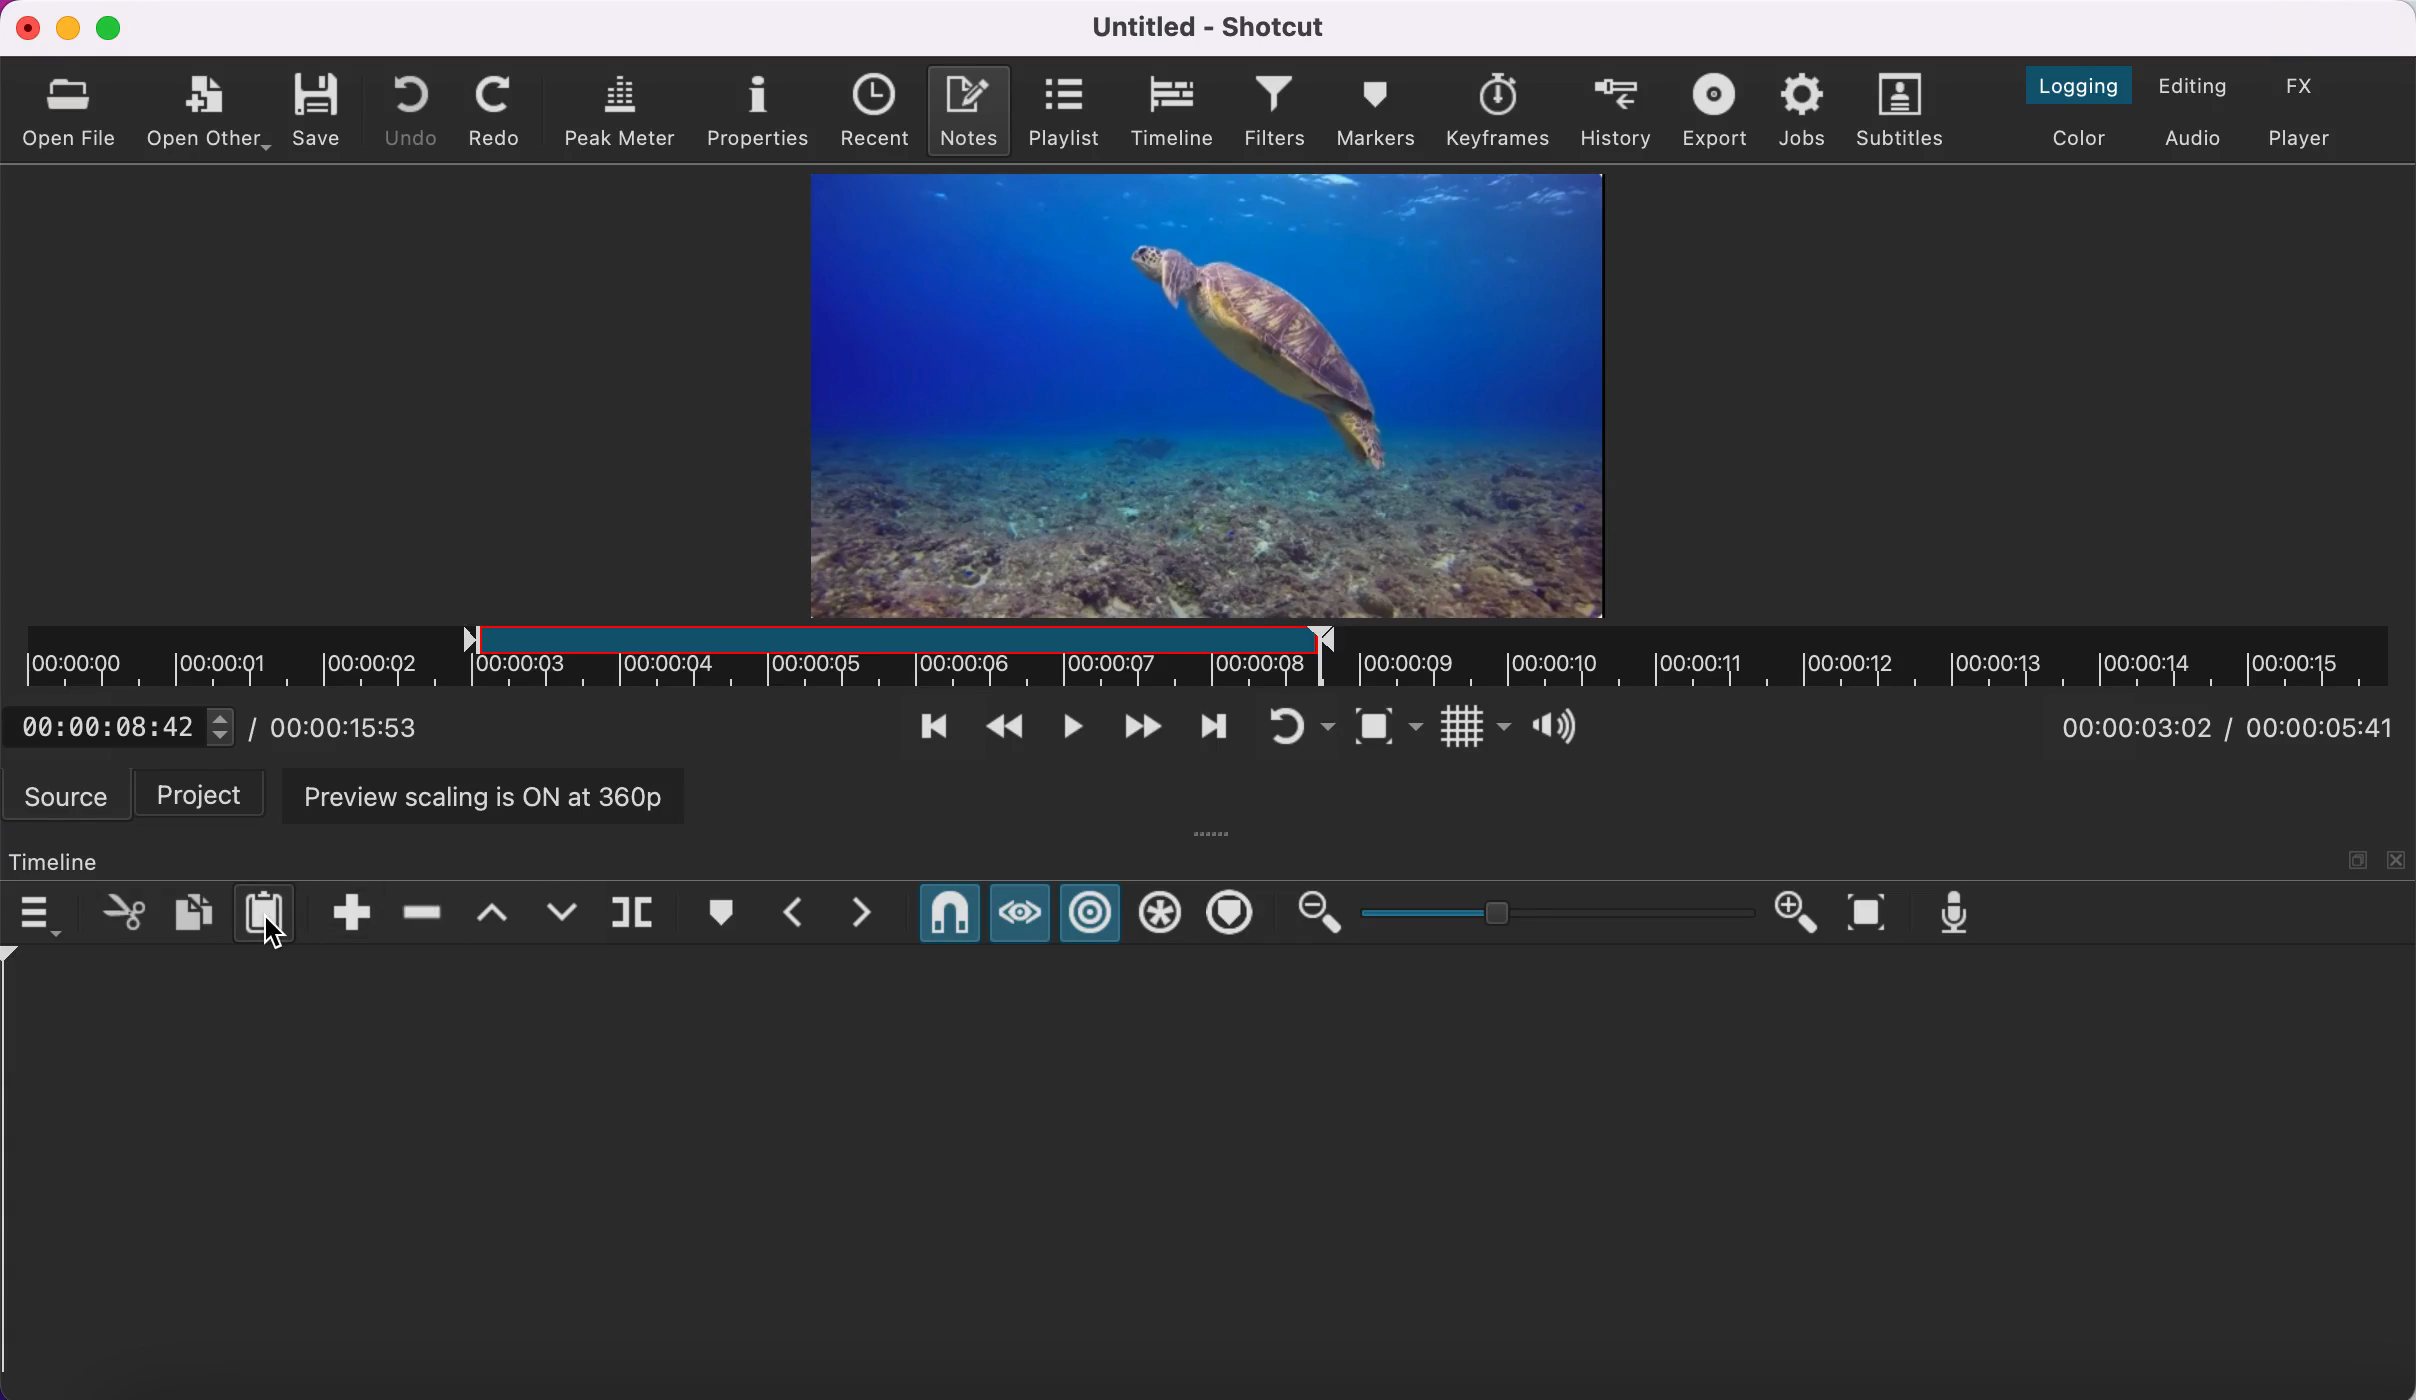 Image resolution: width=2416 pixels, height=1400 pixels. What do you see at coordinates (1963, 915) in the screenshot?
I see `record audio` at bounding box center [1963, 915].